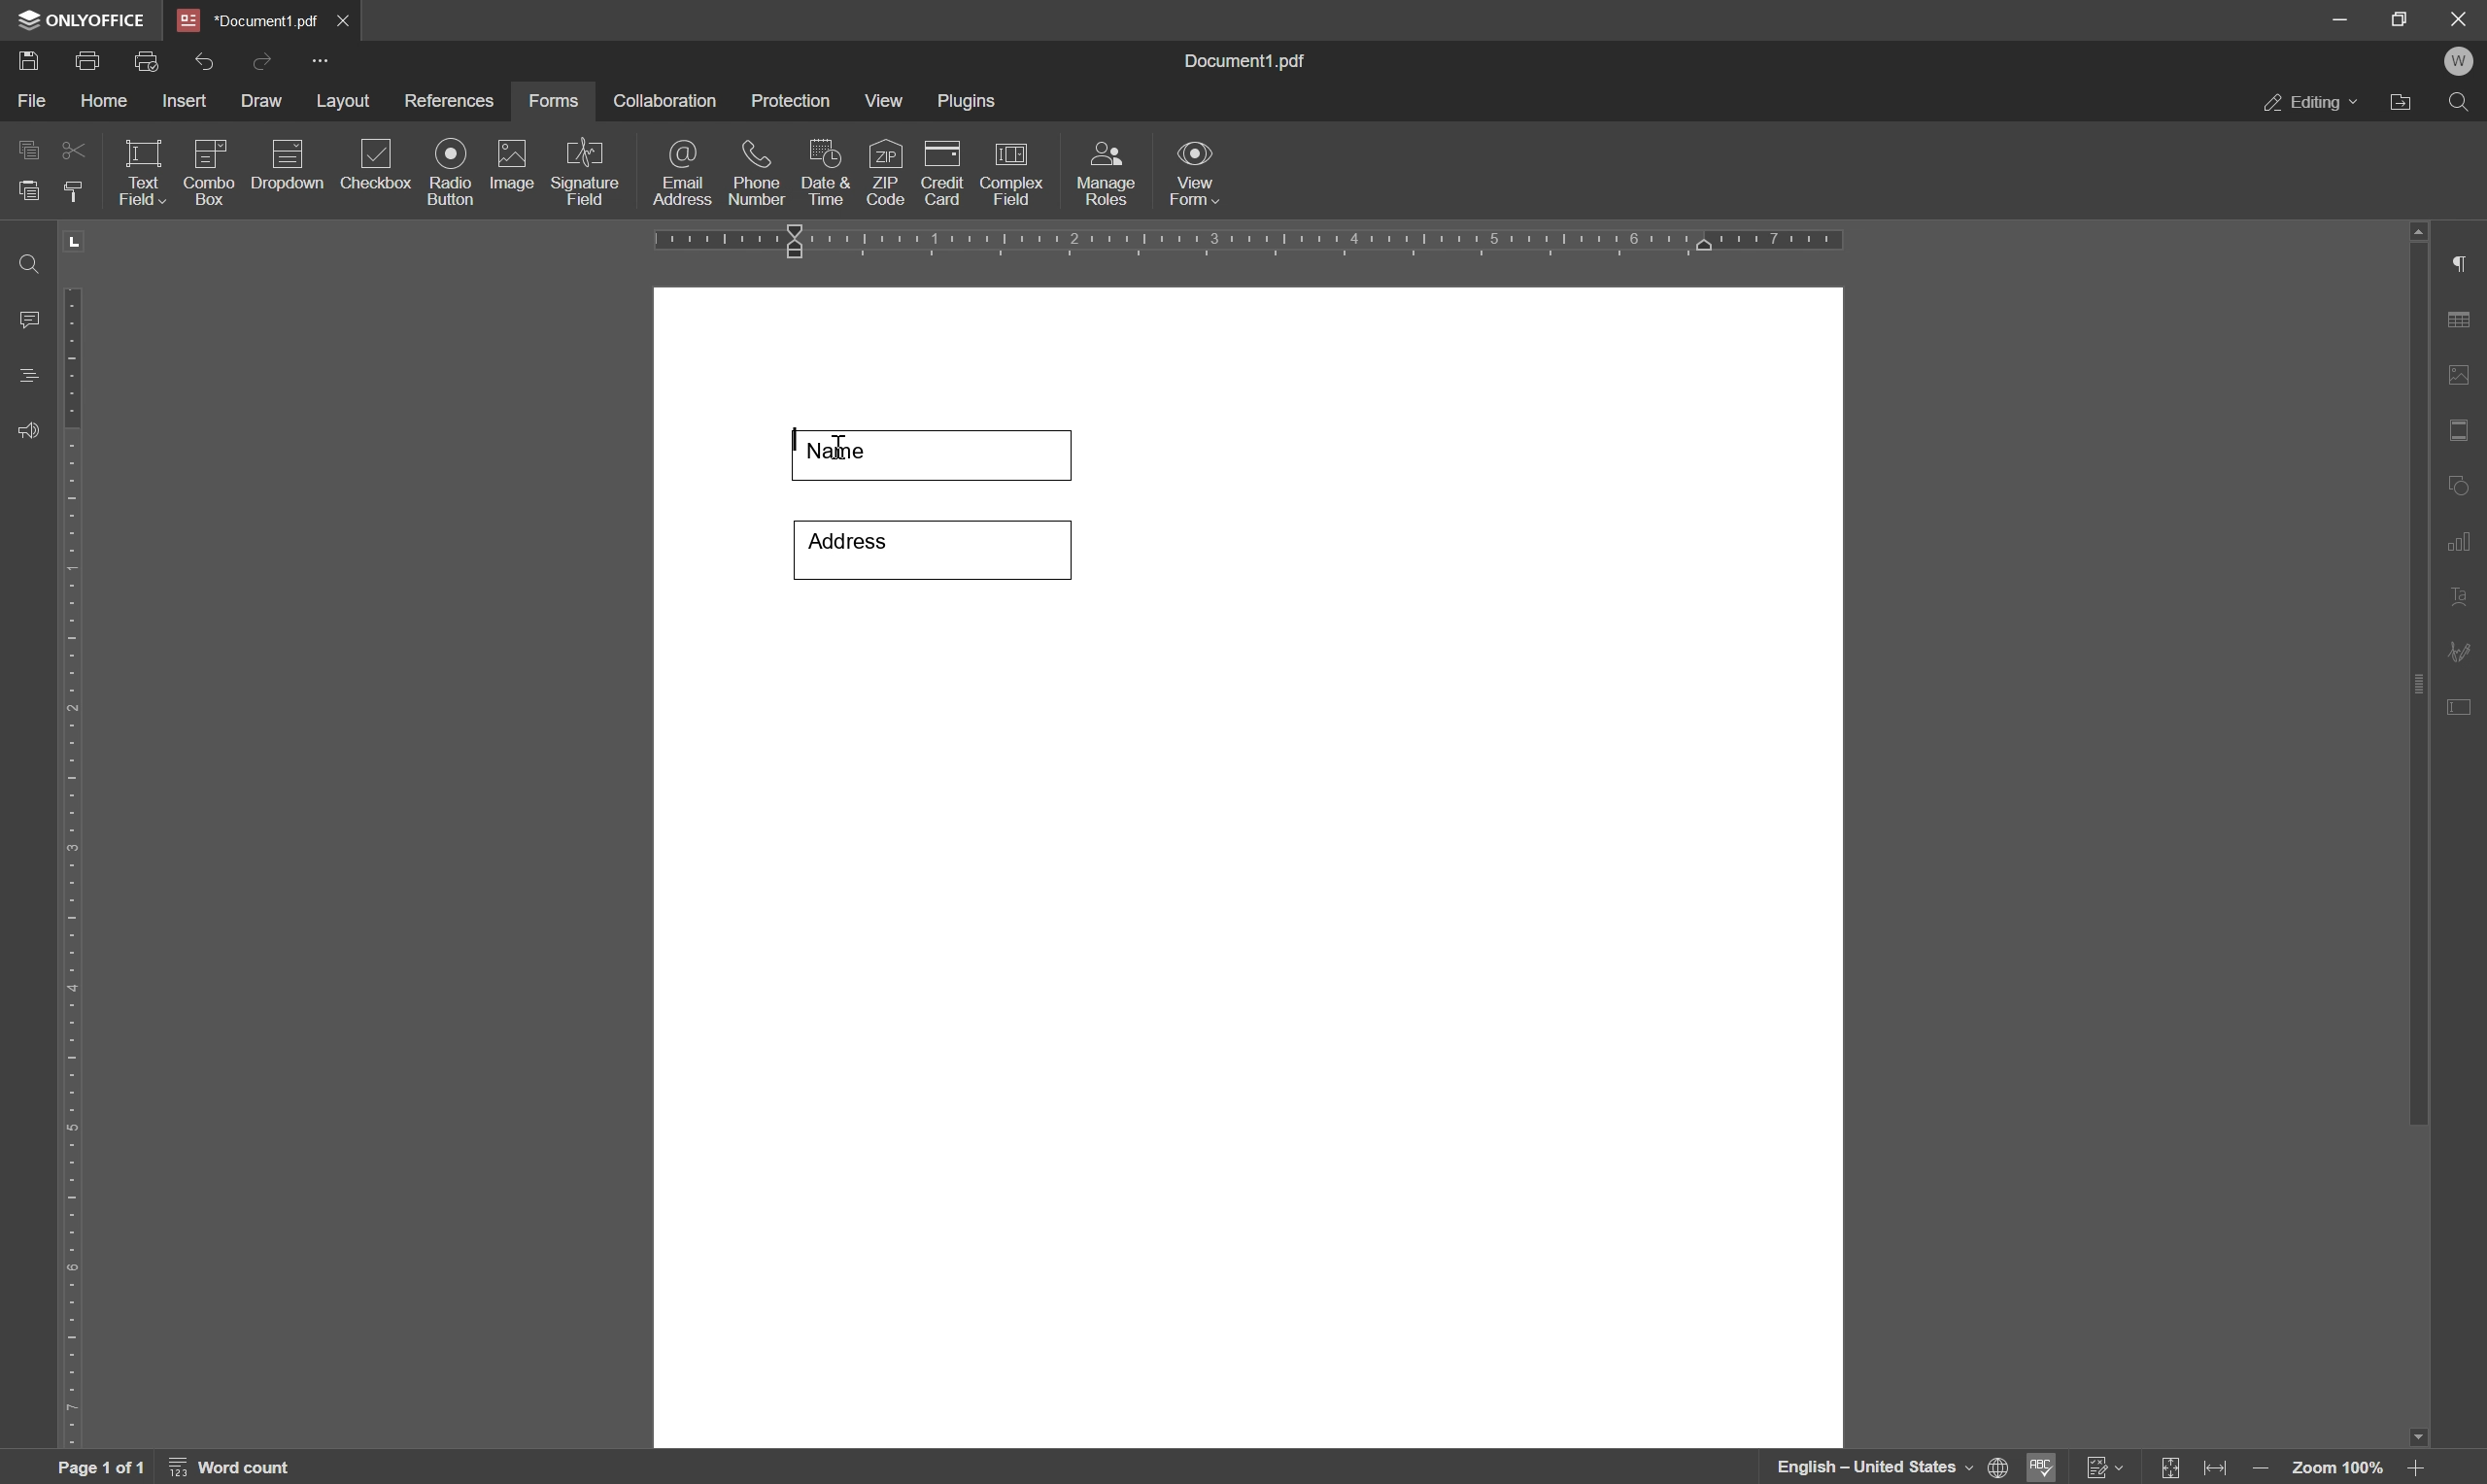  I want to click on close, so click(2458, 17).